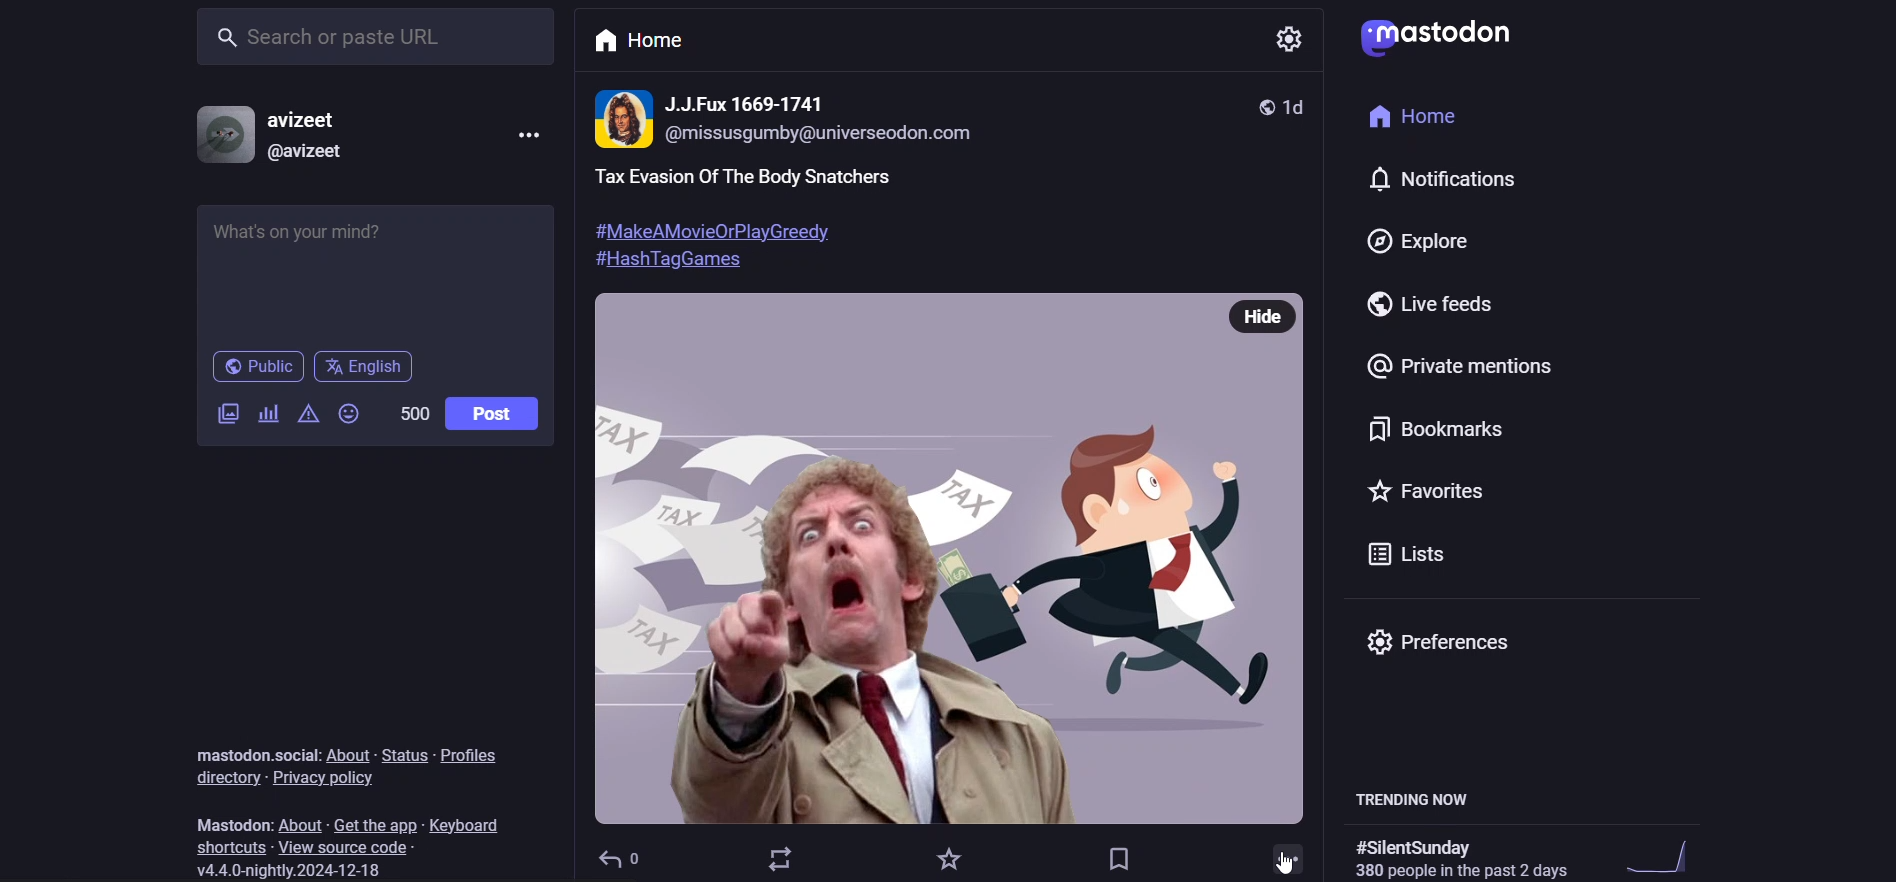 Image resolution: width=1896 pixels, height=882 pixels. I want to click on favorite, so click(944, 856).